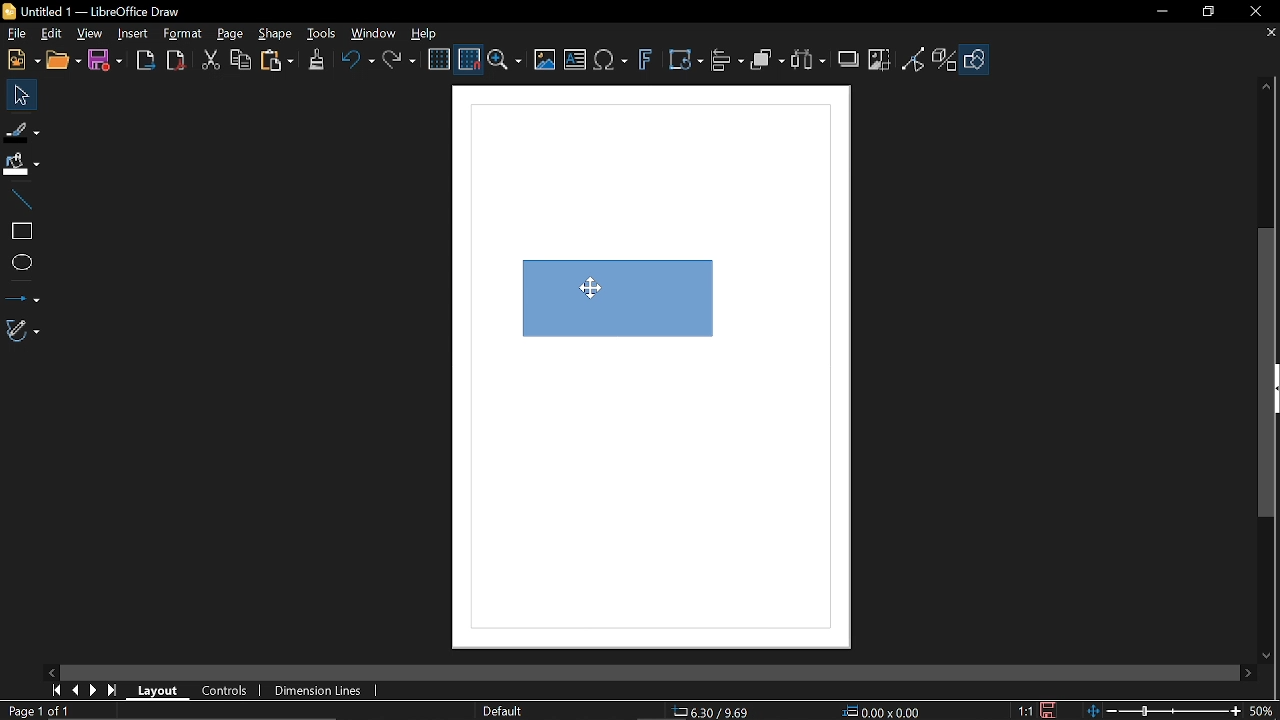  What do you see at coordinates (1046, 711) in the screenshot?
I see `Save` at bounding box center [1046, 711].